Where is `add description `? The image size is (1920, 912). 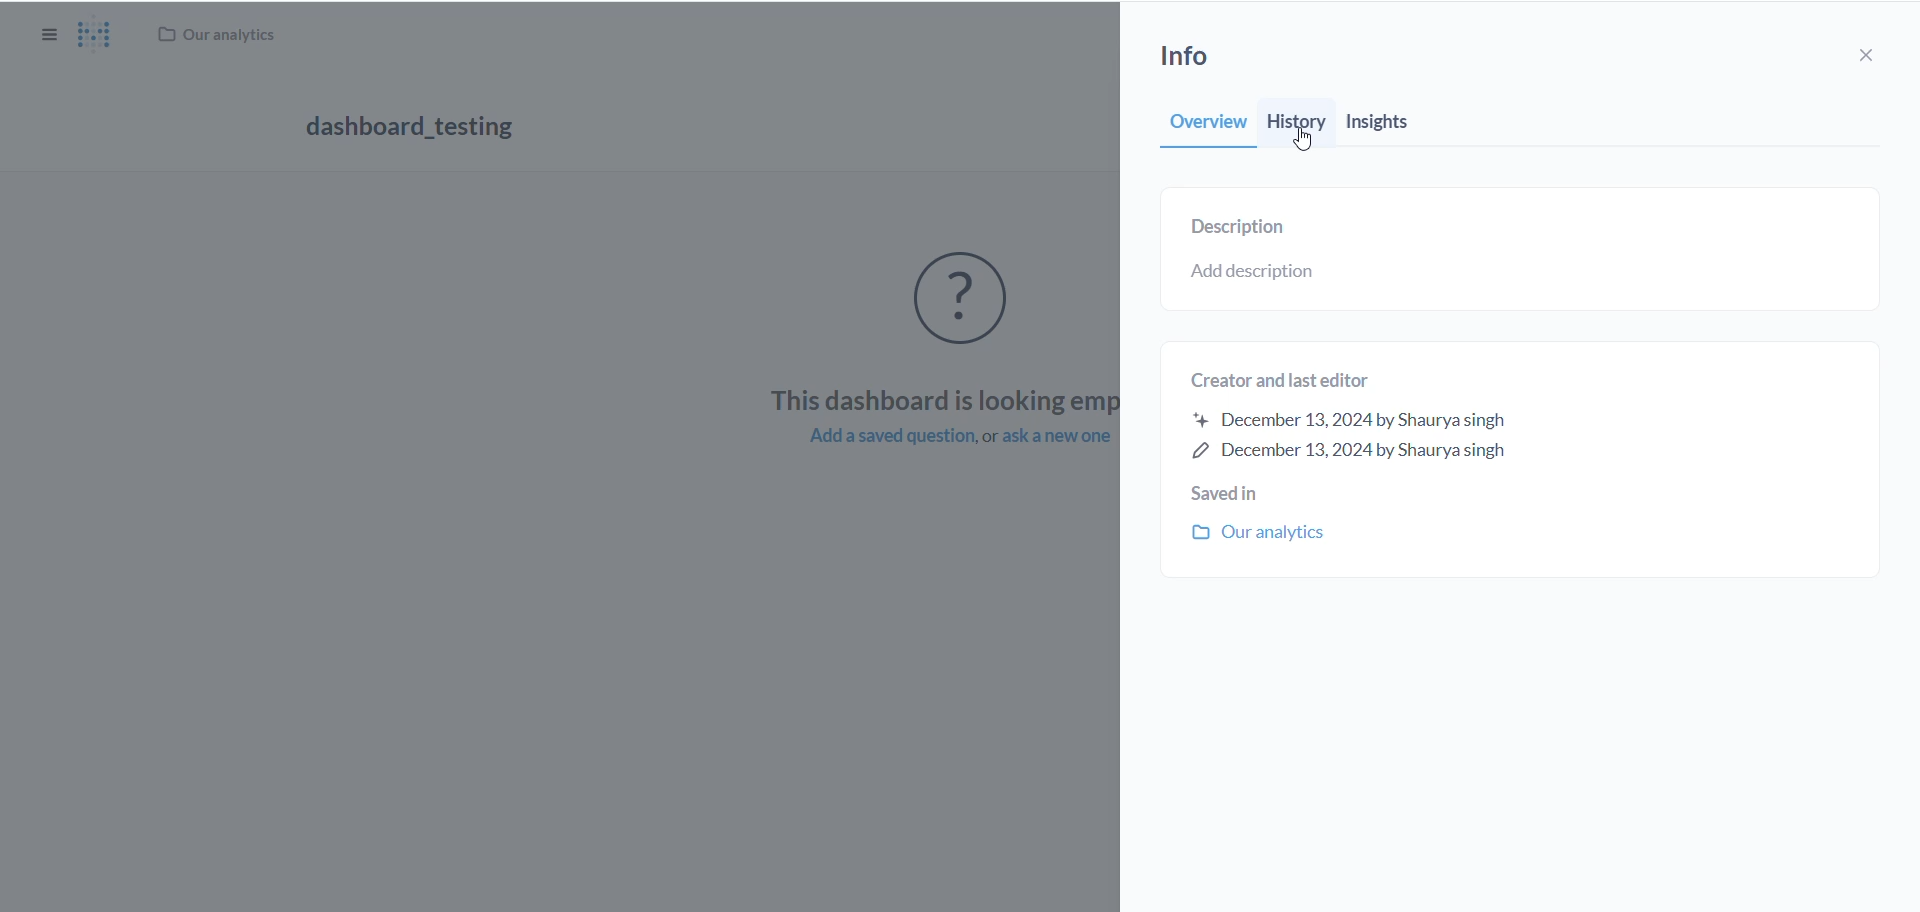
add description  is located at coordinates (1249, 272).